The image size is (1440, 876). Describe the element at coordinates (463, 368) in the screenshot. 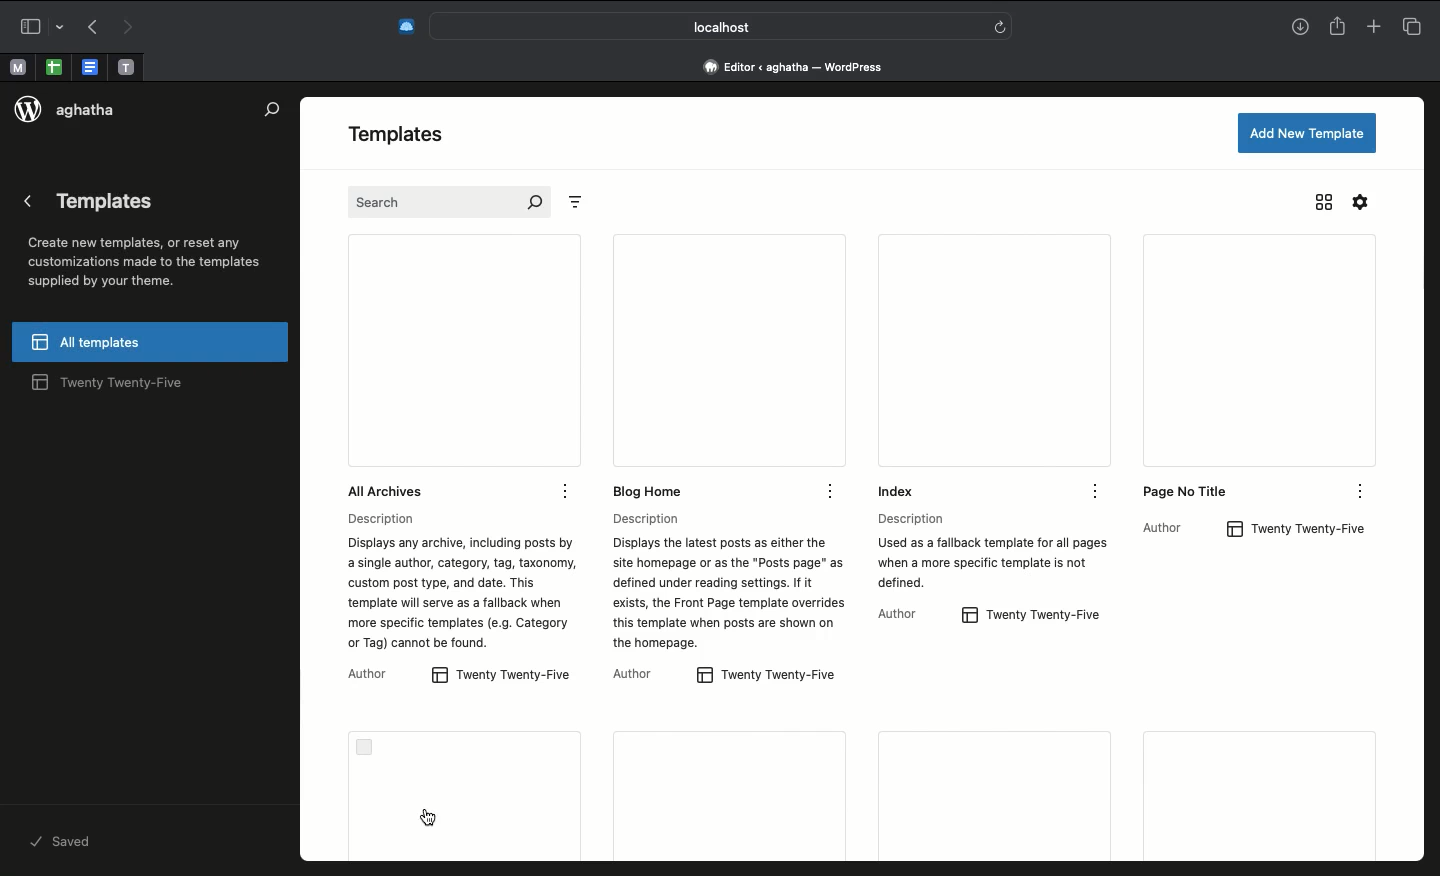

I see `All archives` at that location.